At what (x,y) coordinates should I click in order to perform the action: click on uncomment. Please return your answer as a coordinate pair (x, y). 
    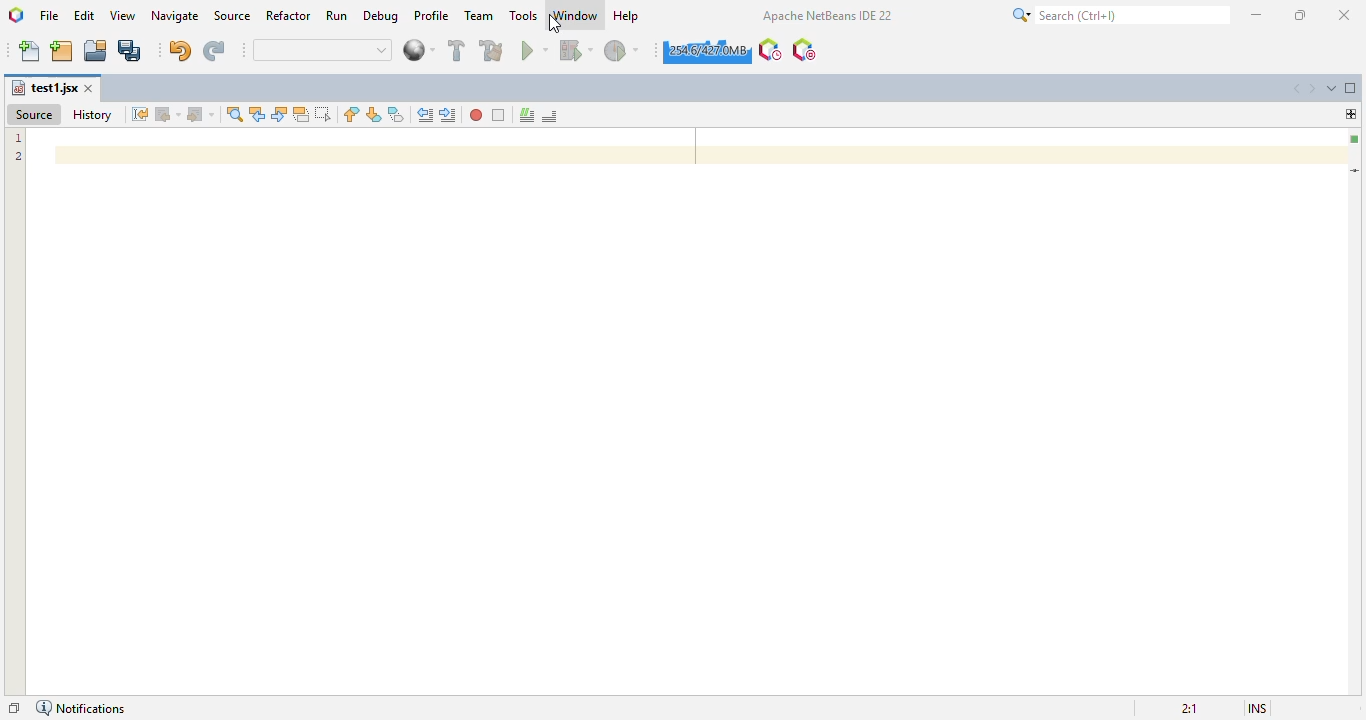
    Looking at the image, I should click on (551, 116).